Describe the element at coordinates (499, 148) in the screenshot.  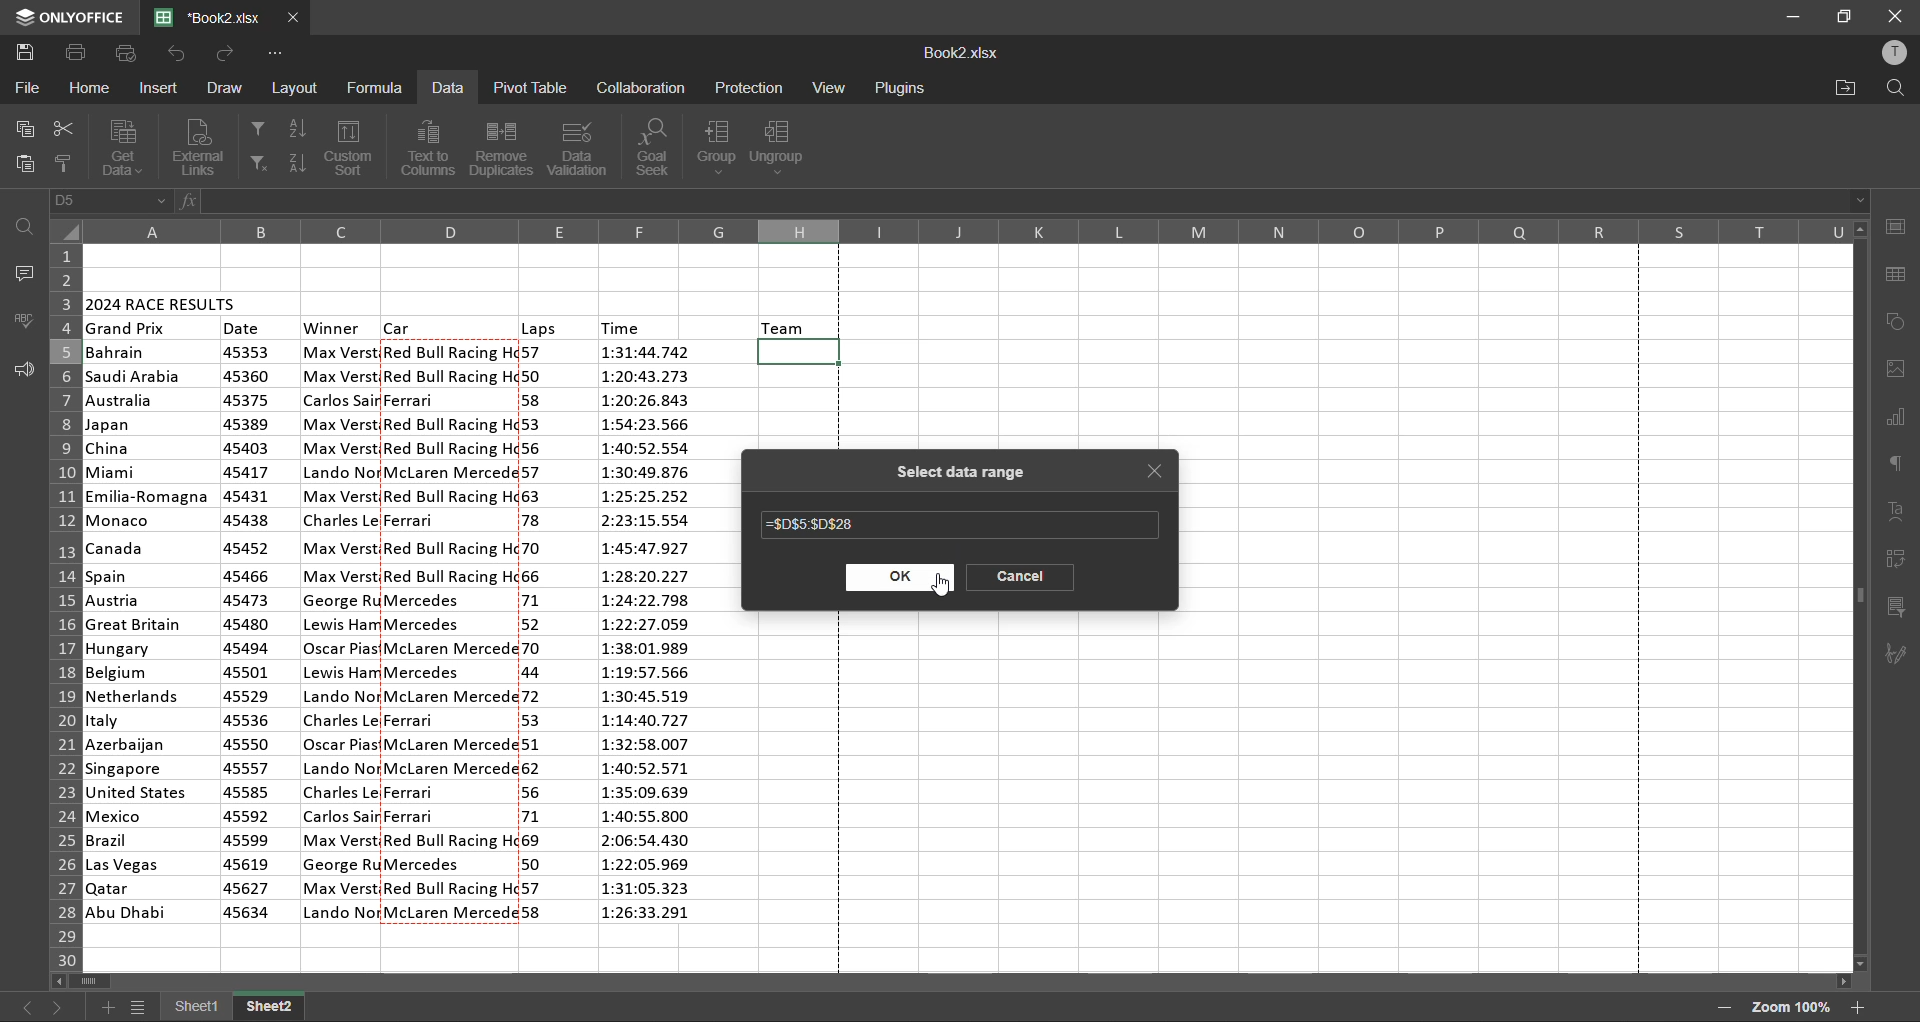
I see `remove duplicates` at that location.